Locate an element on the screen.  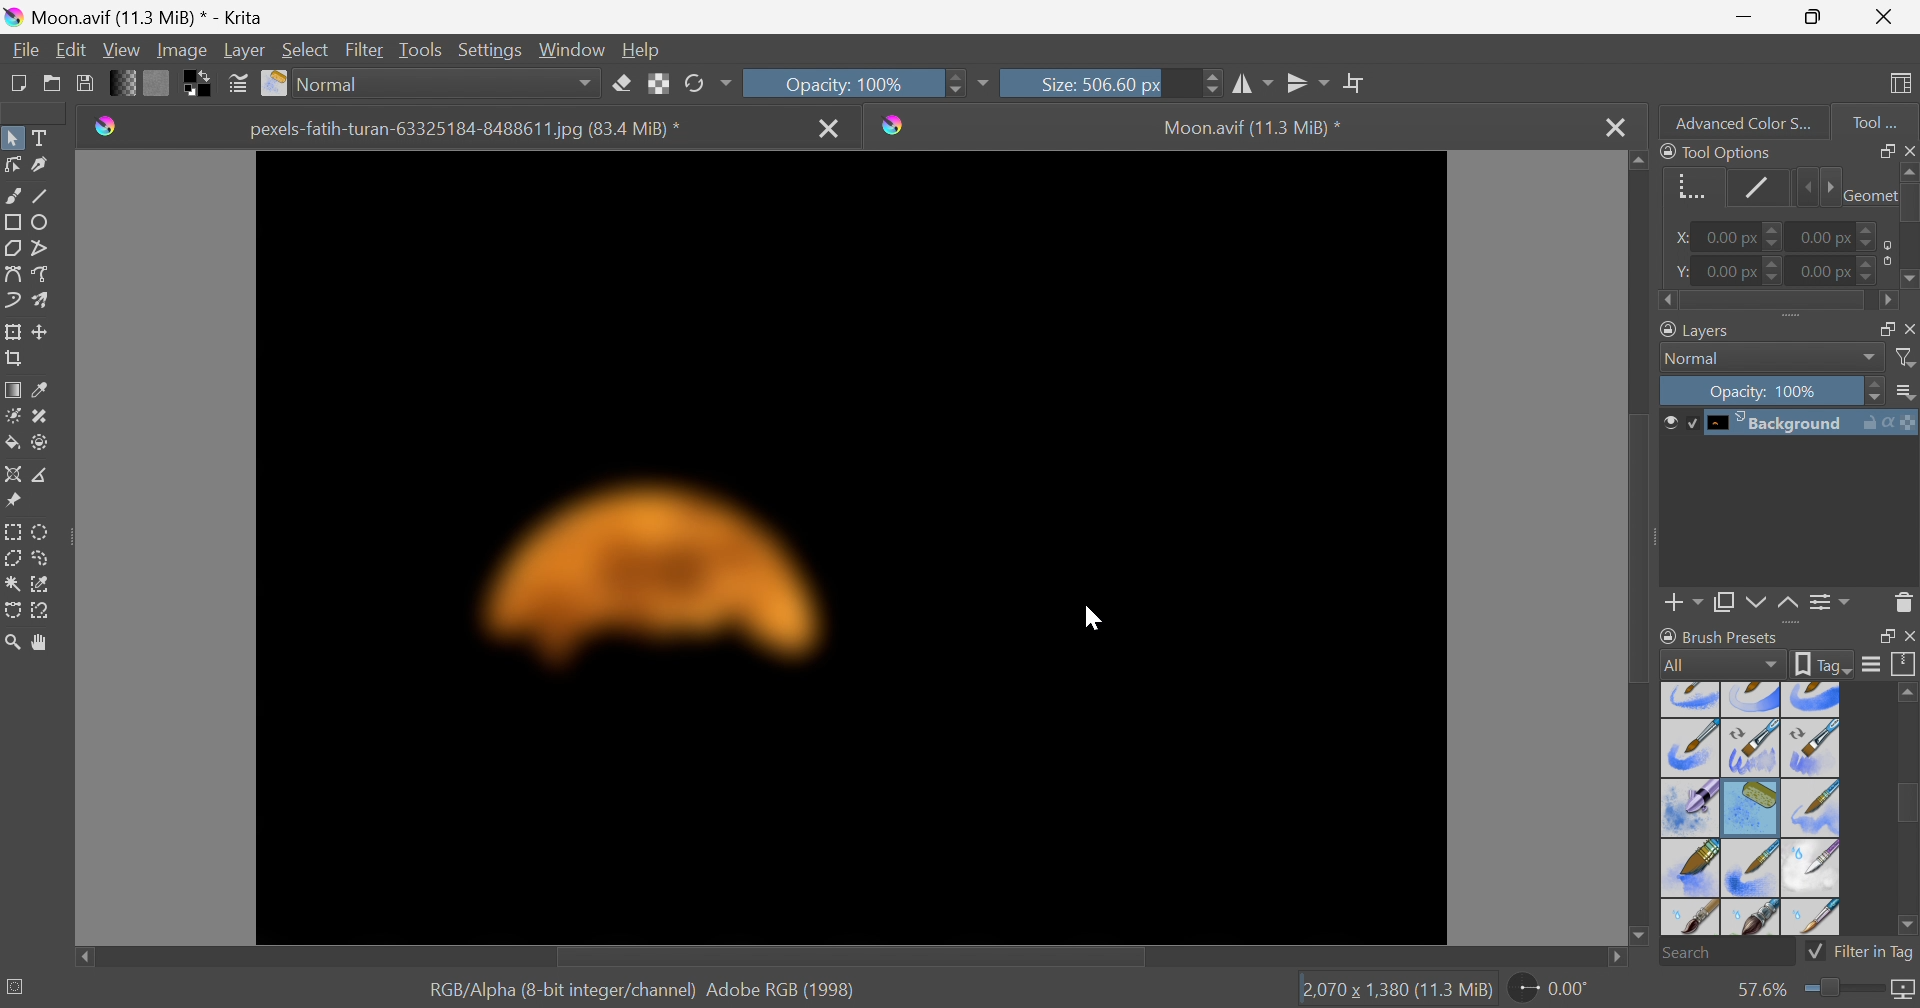
y: is located at coordinates (1680, 271).